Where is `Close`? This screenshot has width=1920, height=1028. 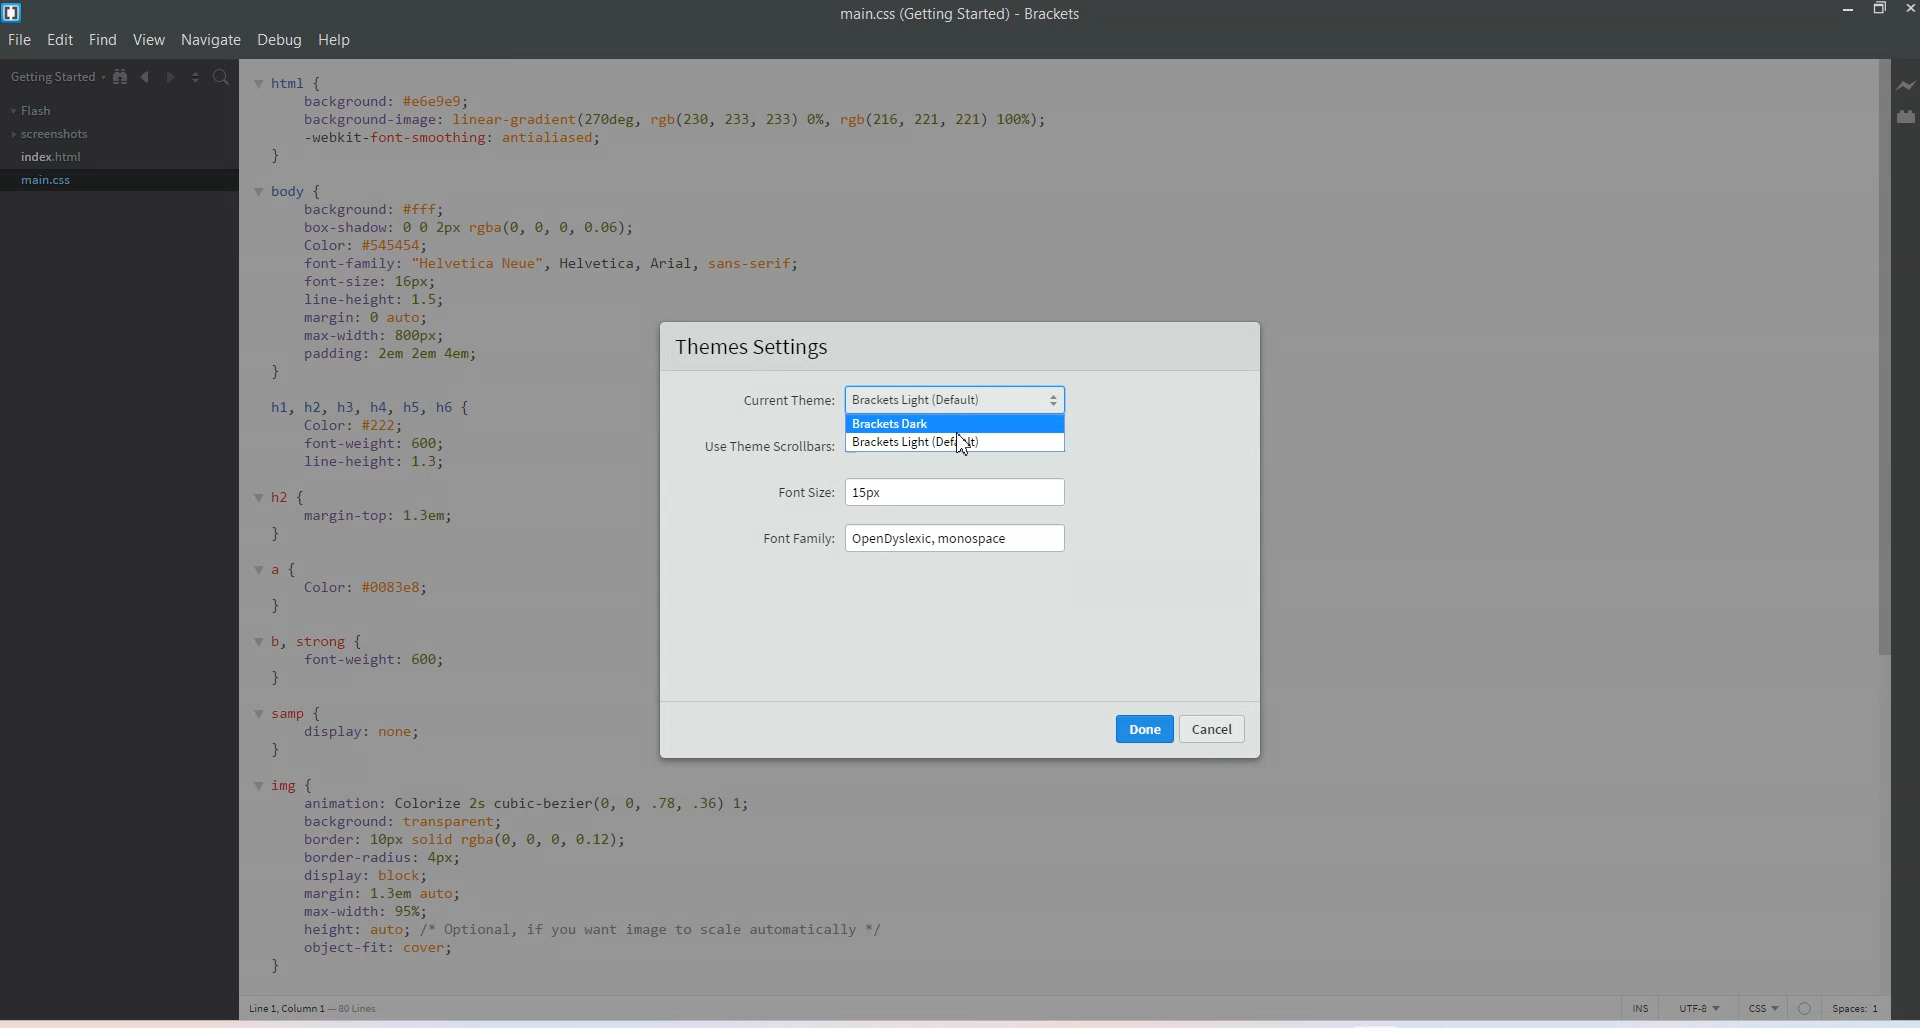 Close is located at coordinates (1908, 10).